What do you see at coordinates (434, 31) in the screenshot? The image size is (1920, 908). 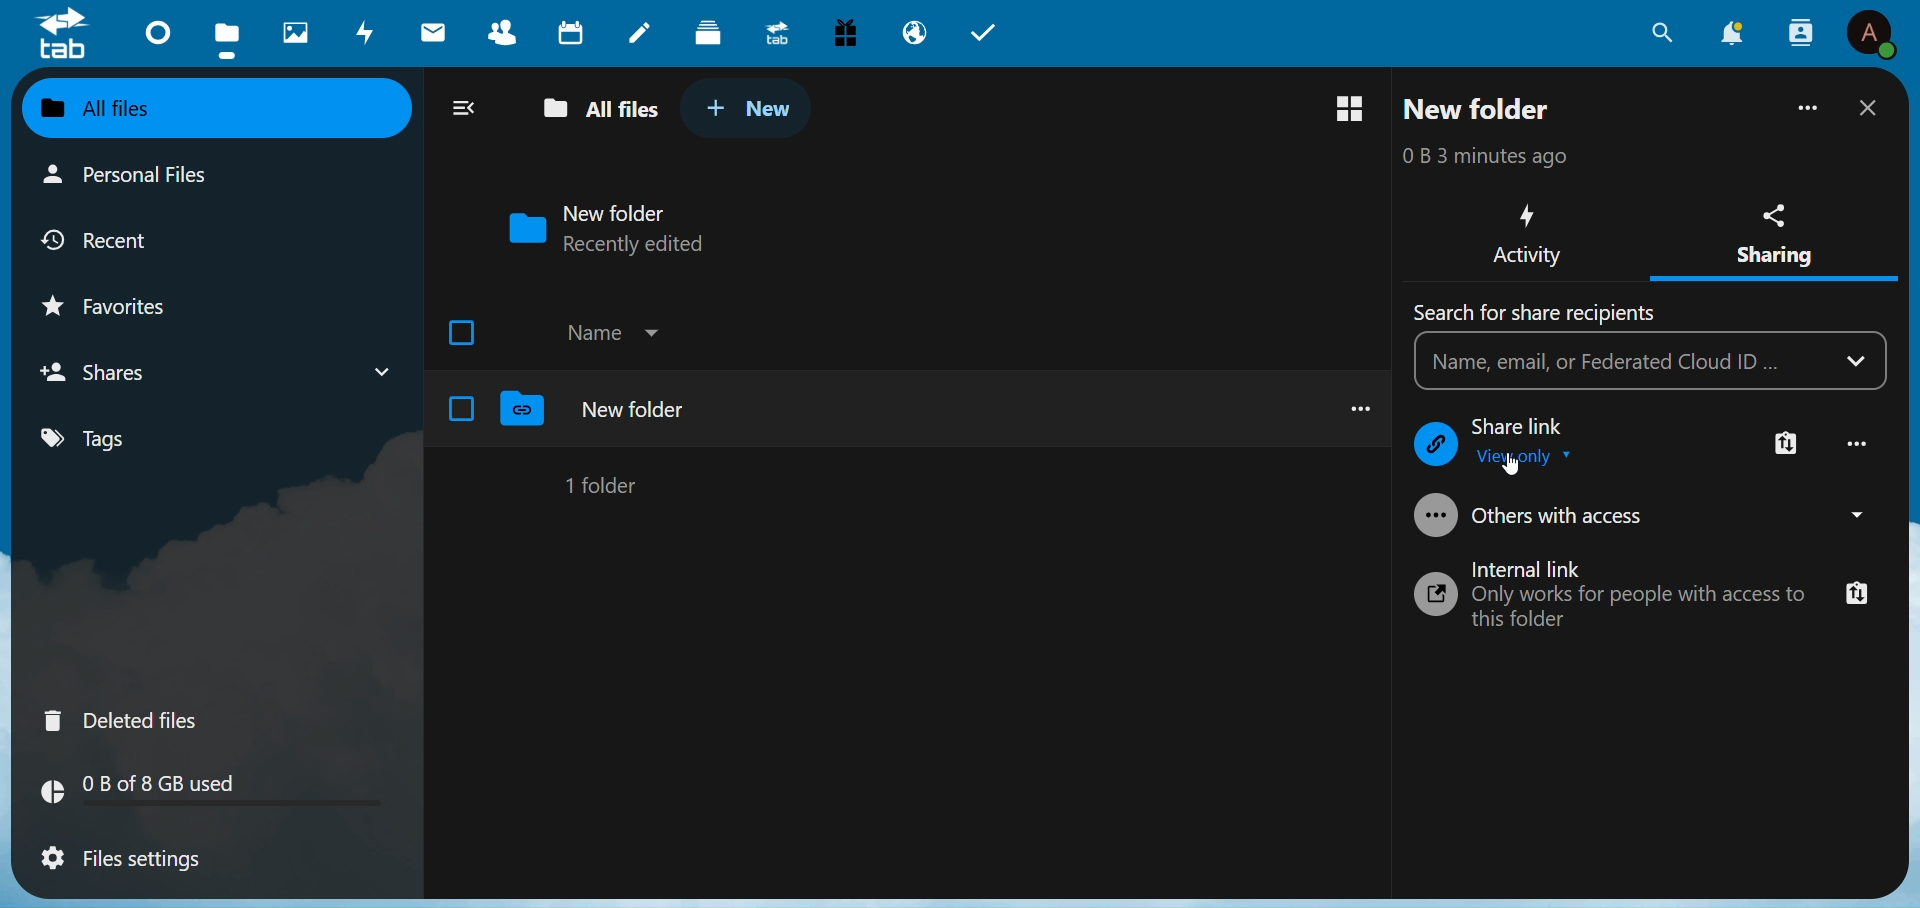 I see `Mail` at bounding box center [434, 31].